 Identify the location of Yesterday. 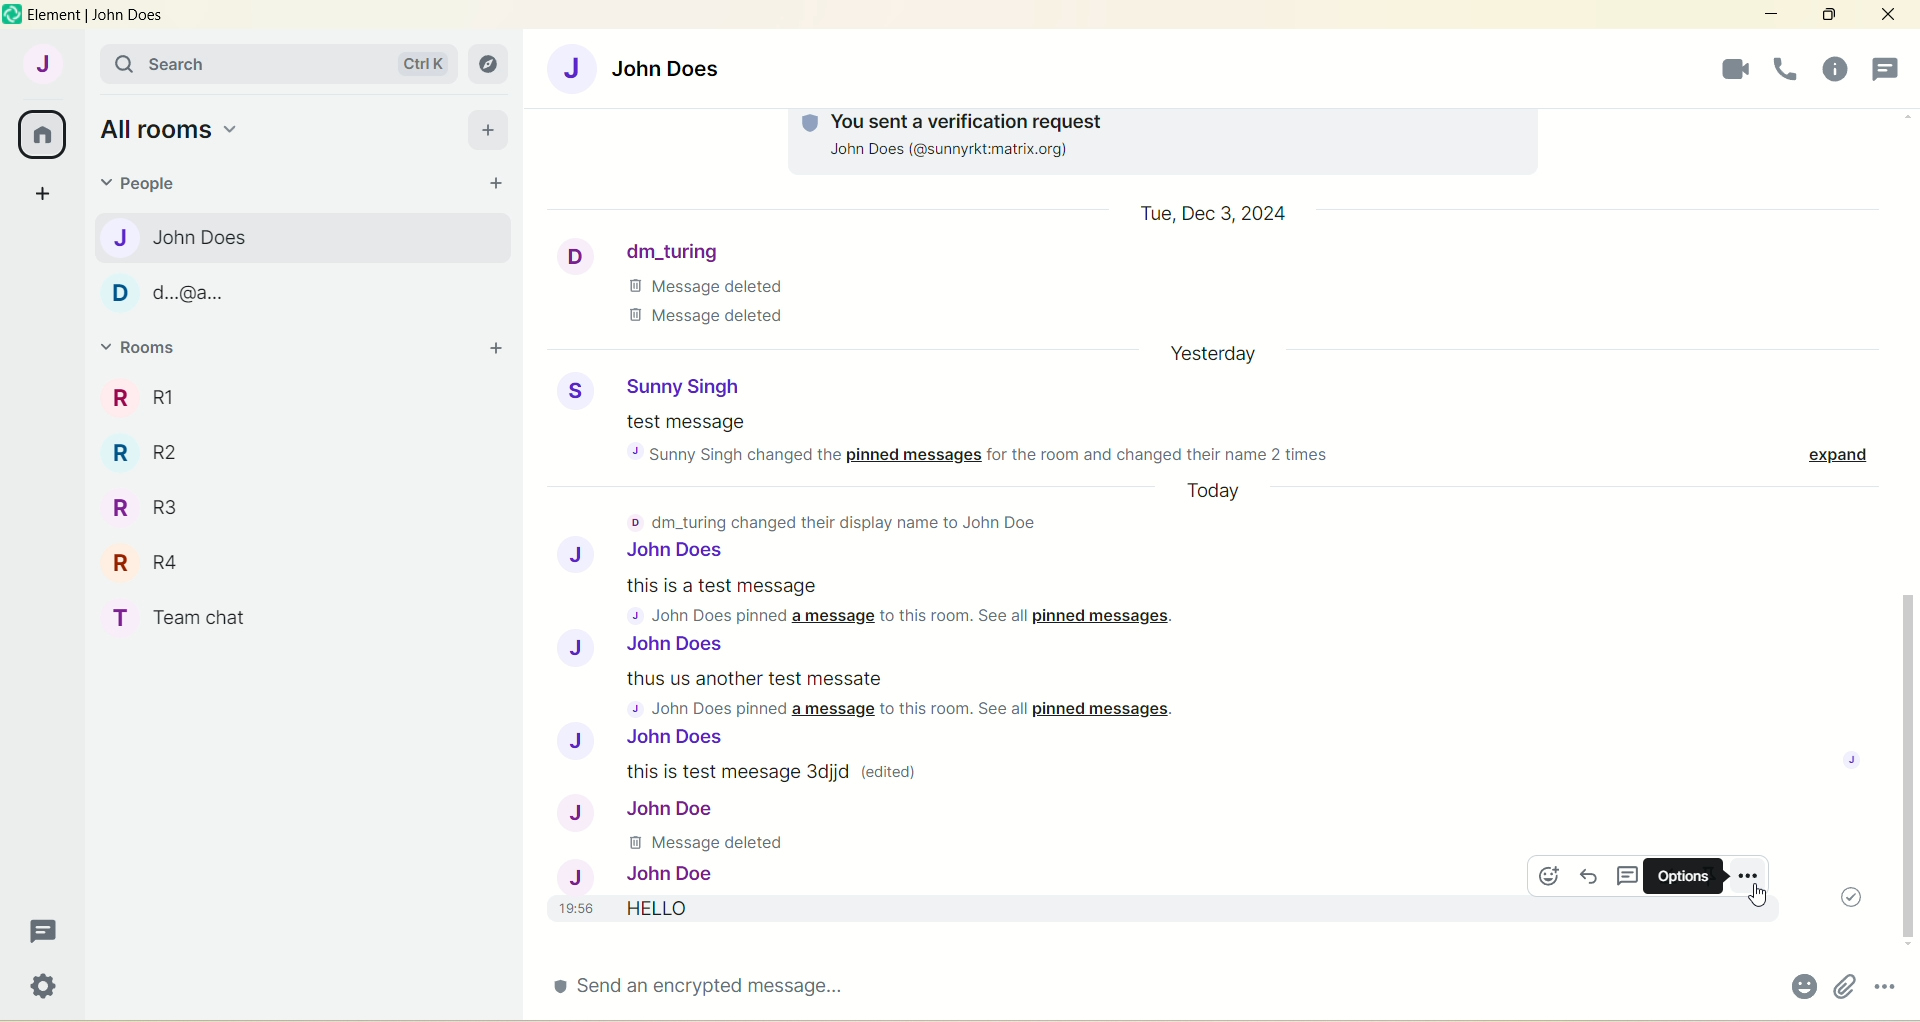
(1221, 359).